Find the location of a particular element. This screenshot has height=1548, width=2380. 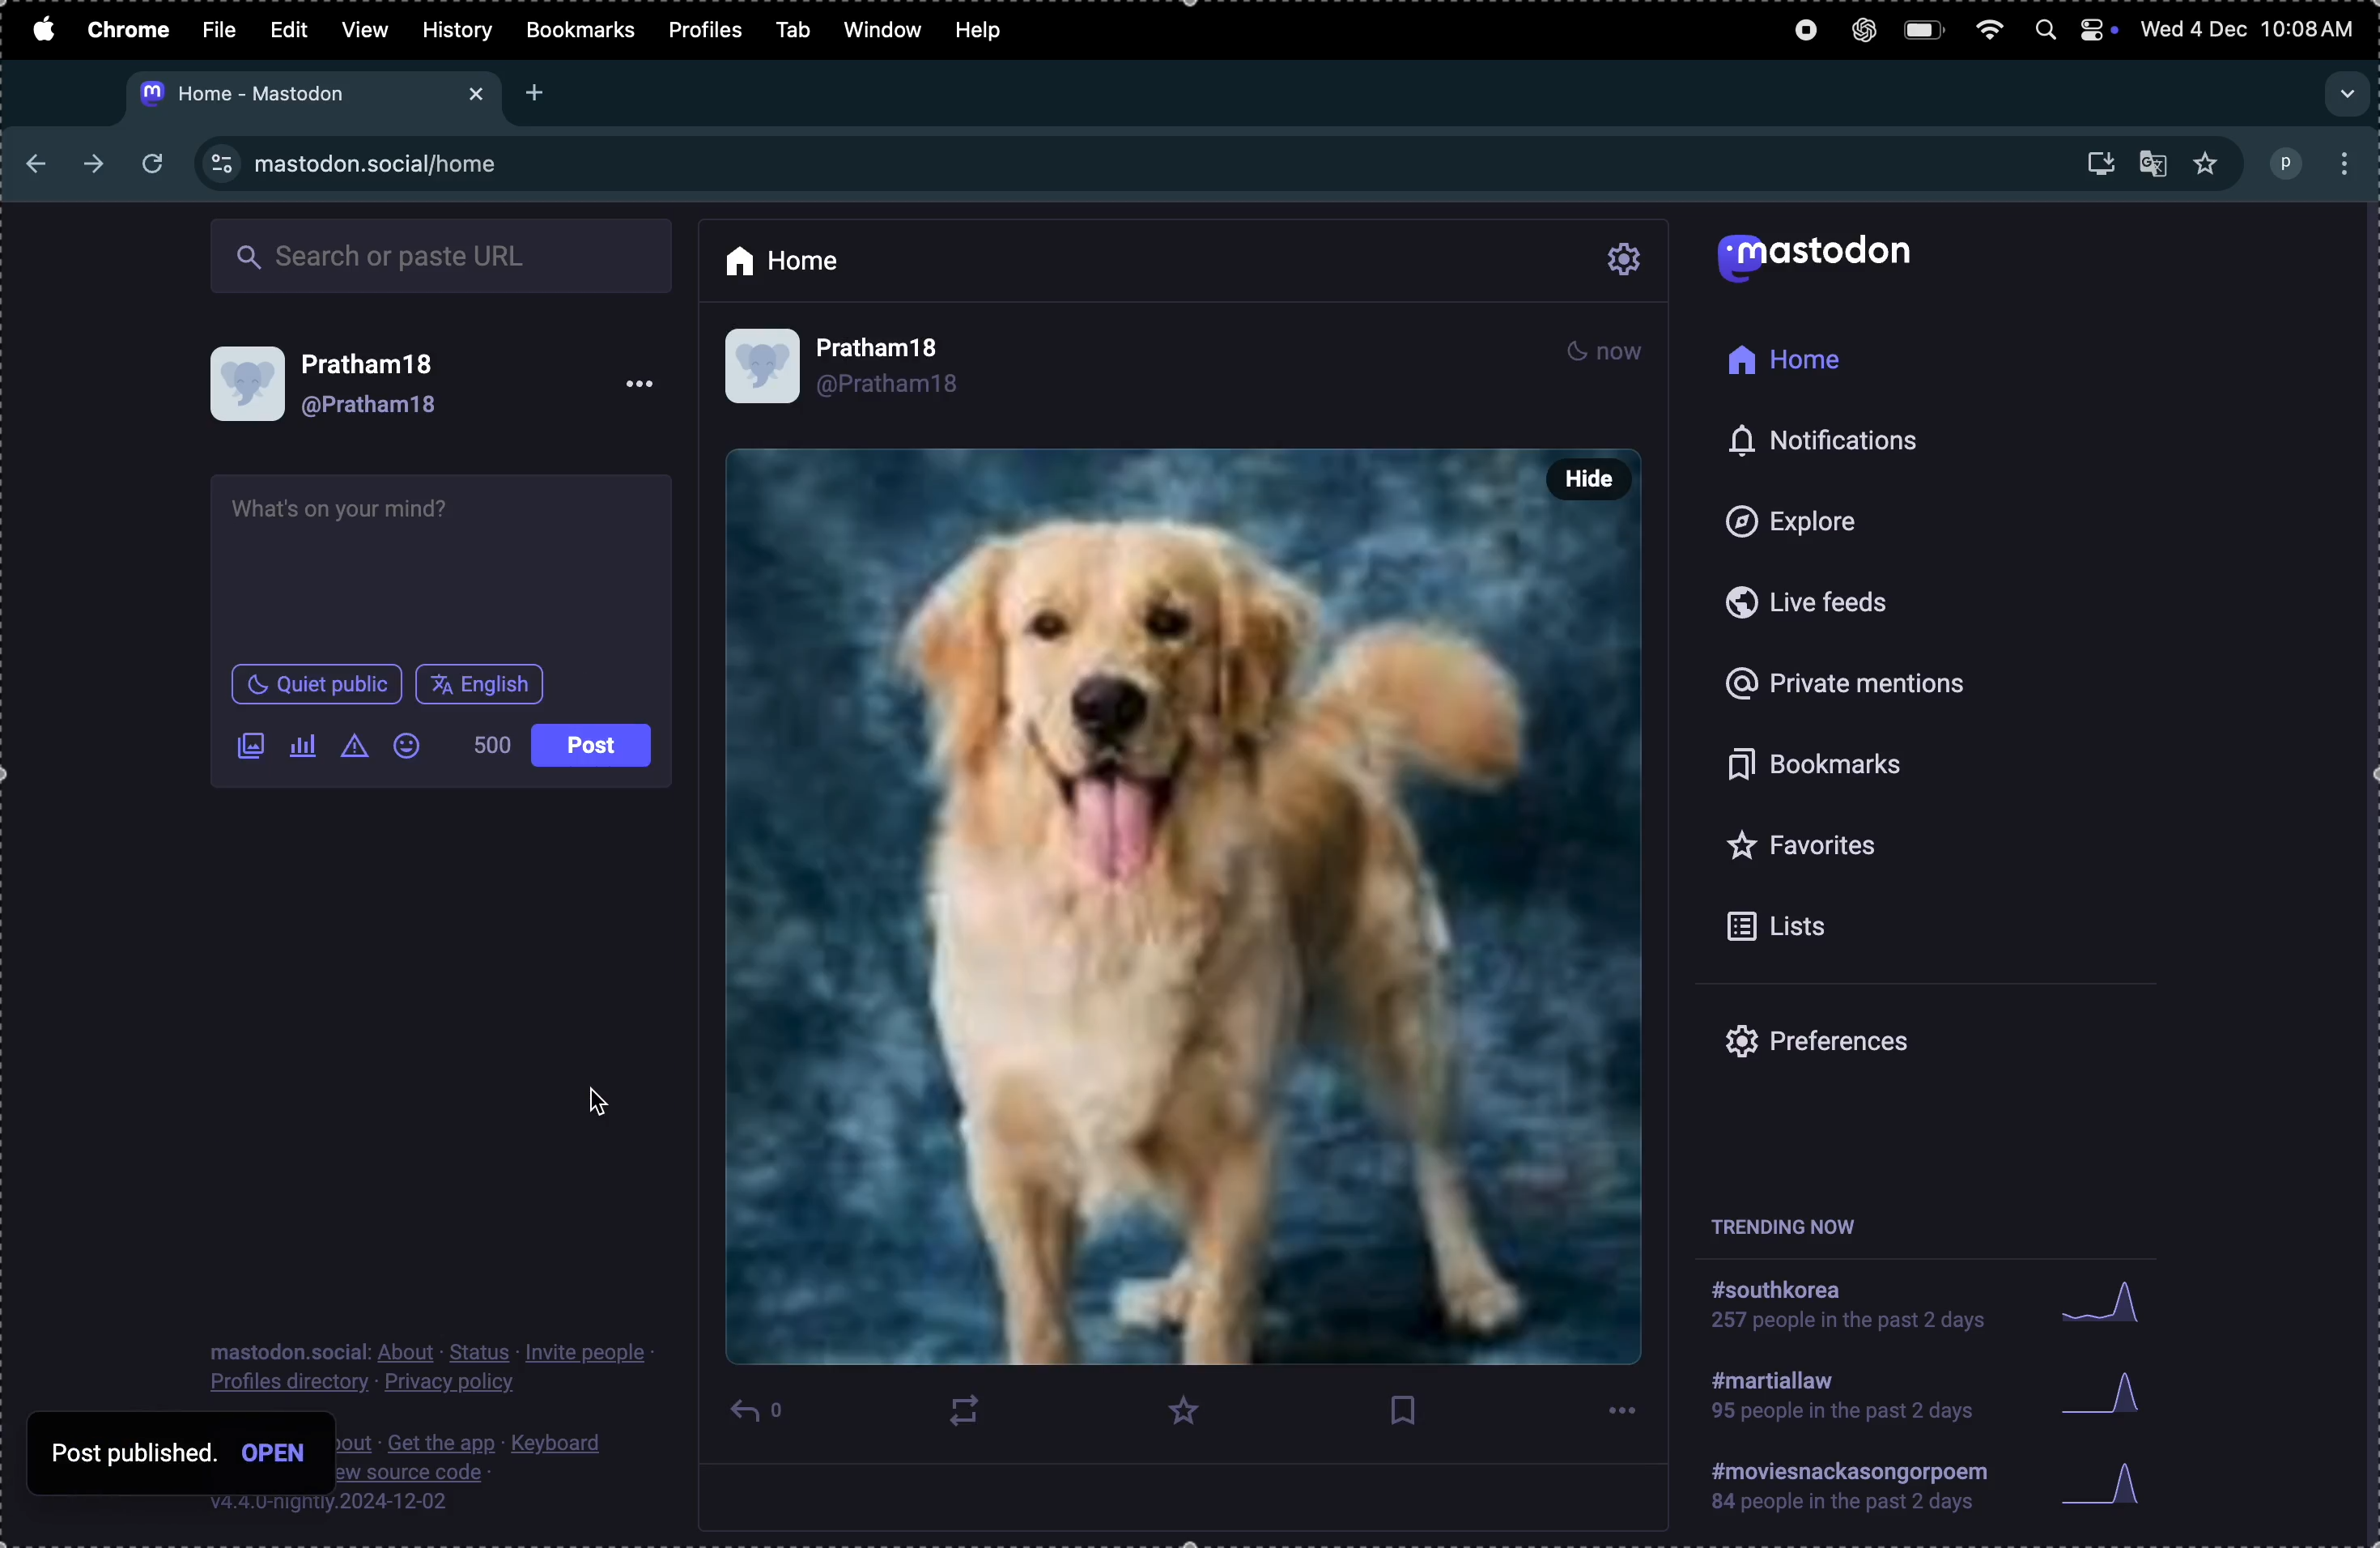

textbox is located at coordinates (442, 571).